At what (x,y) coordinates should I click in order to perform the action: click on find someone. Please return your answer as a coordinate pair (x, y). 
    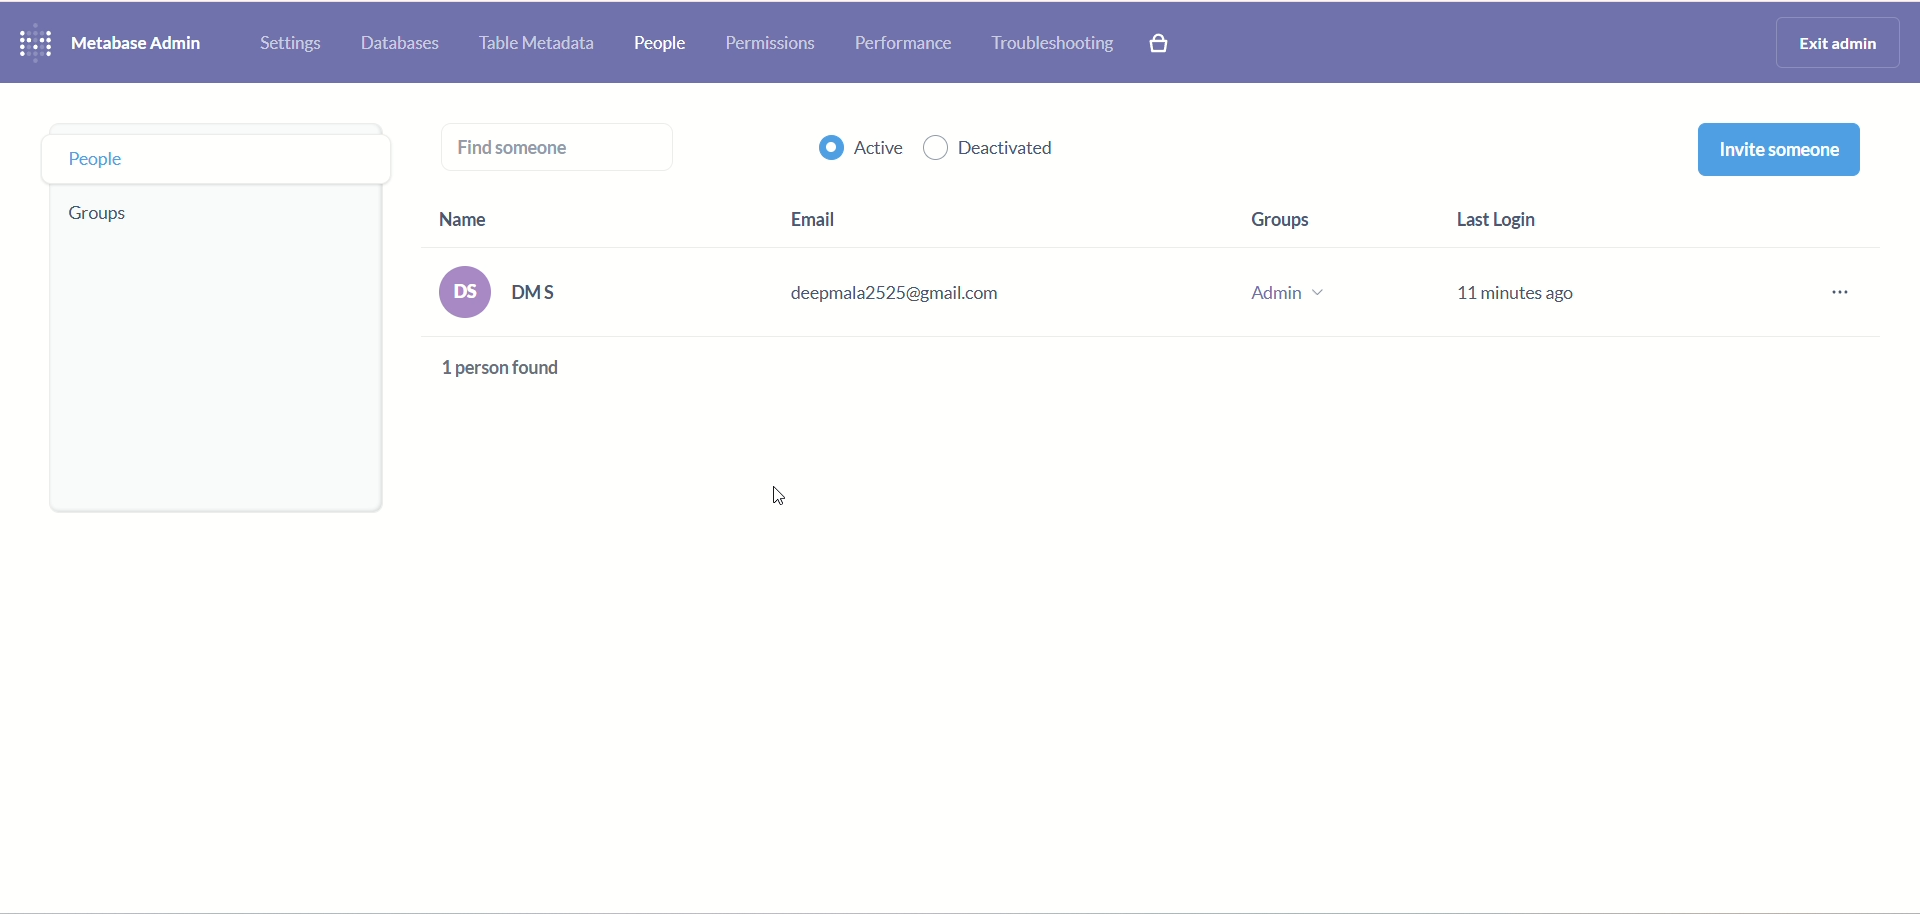
    Looking at the image, I should click on (555, 151).